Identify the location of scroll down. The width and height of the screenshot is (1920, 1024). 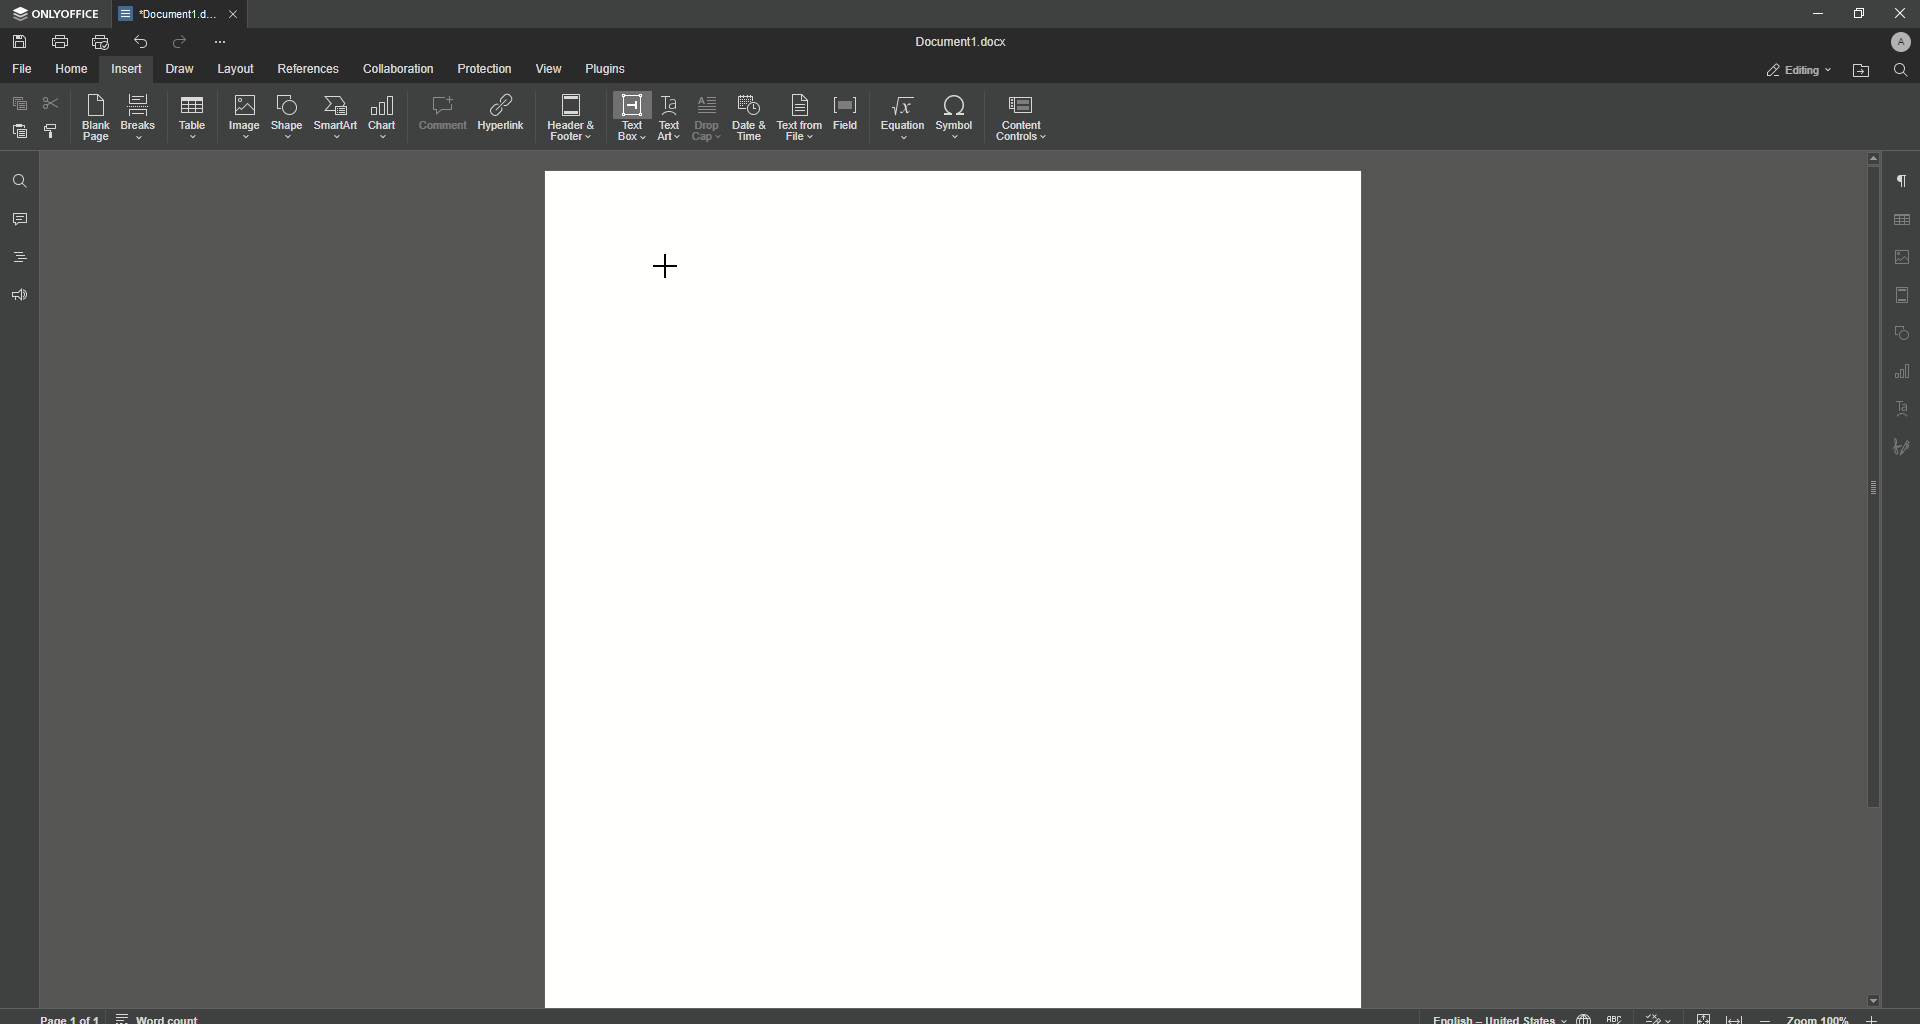
(1872, 995).